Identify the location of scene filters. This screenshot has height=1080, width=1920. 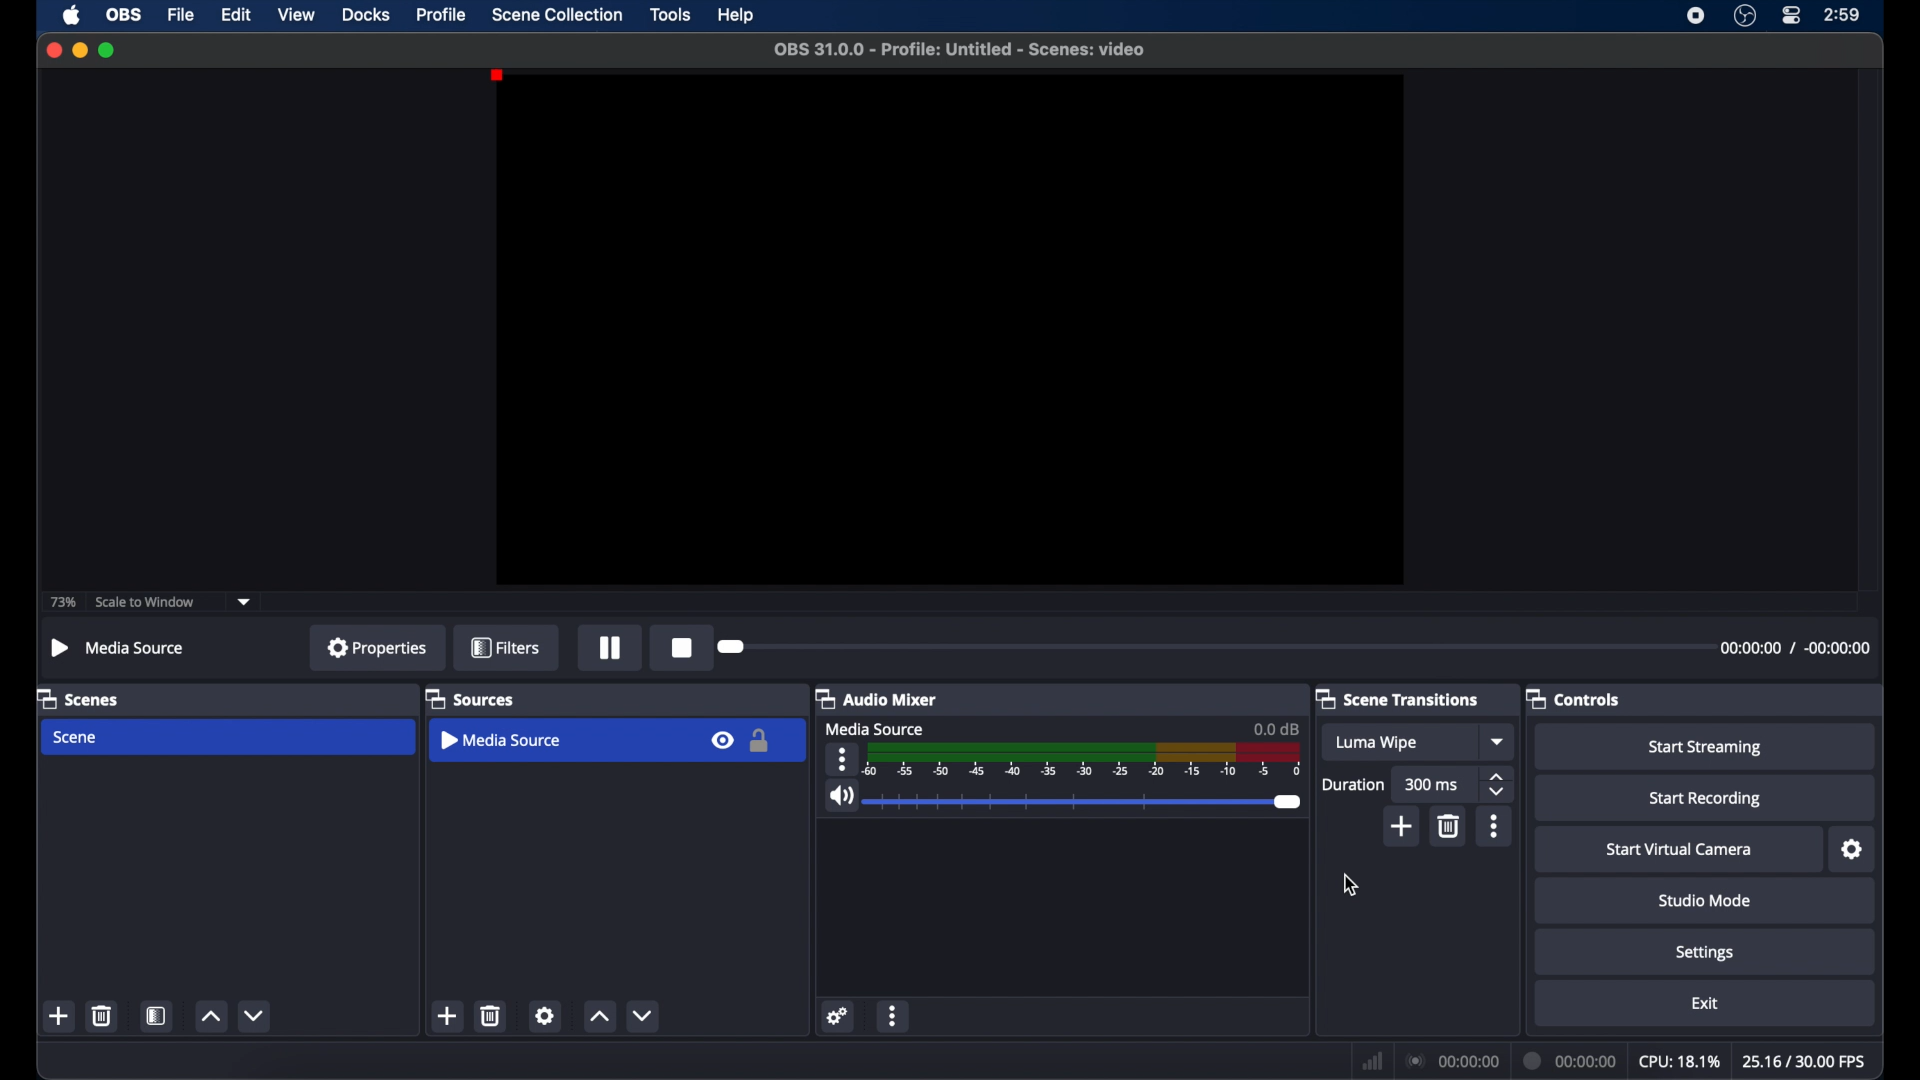
(156, 1015).